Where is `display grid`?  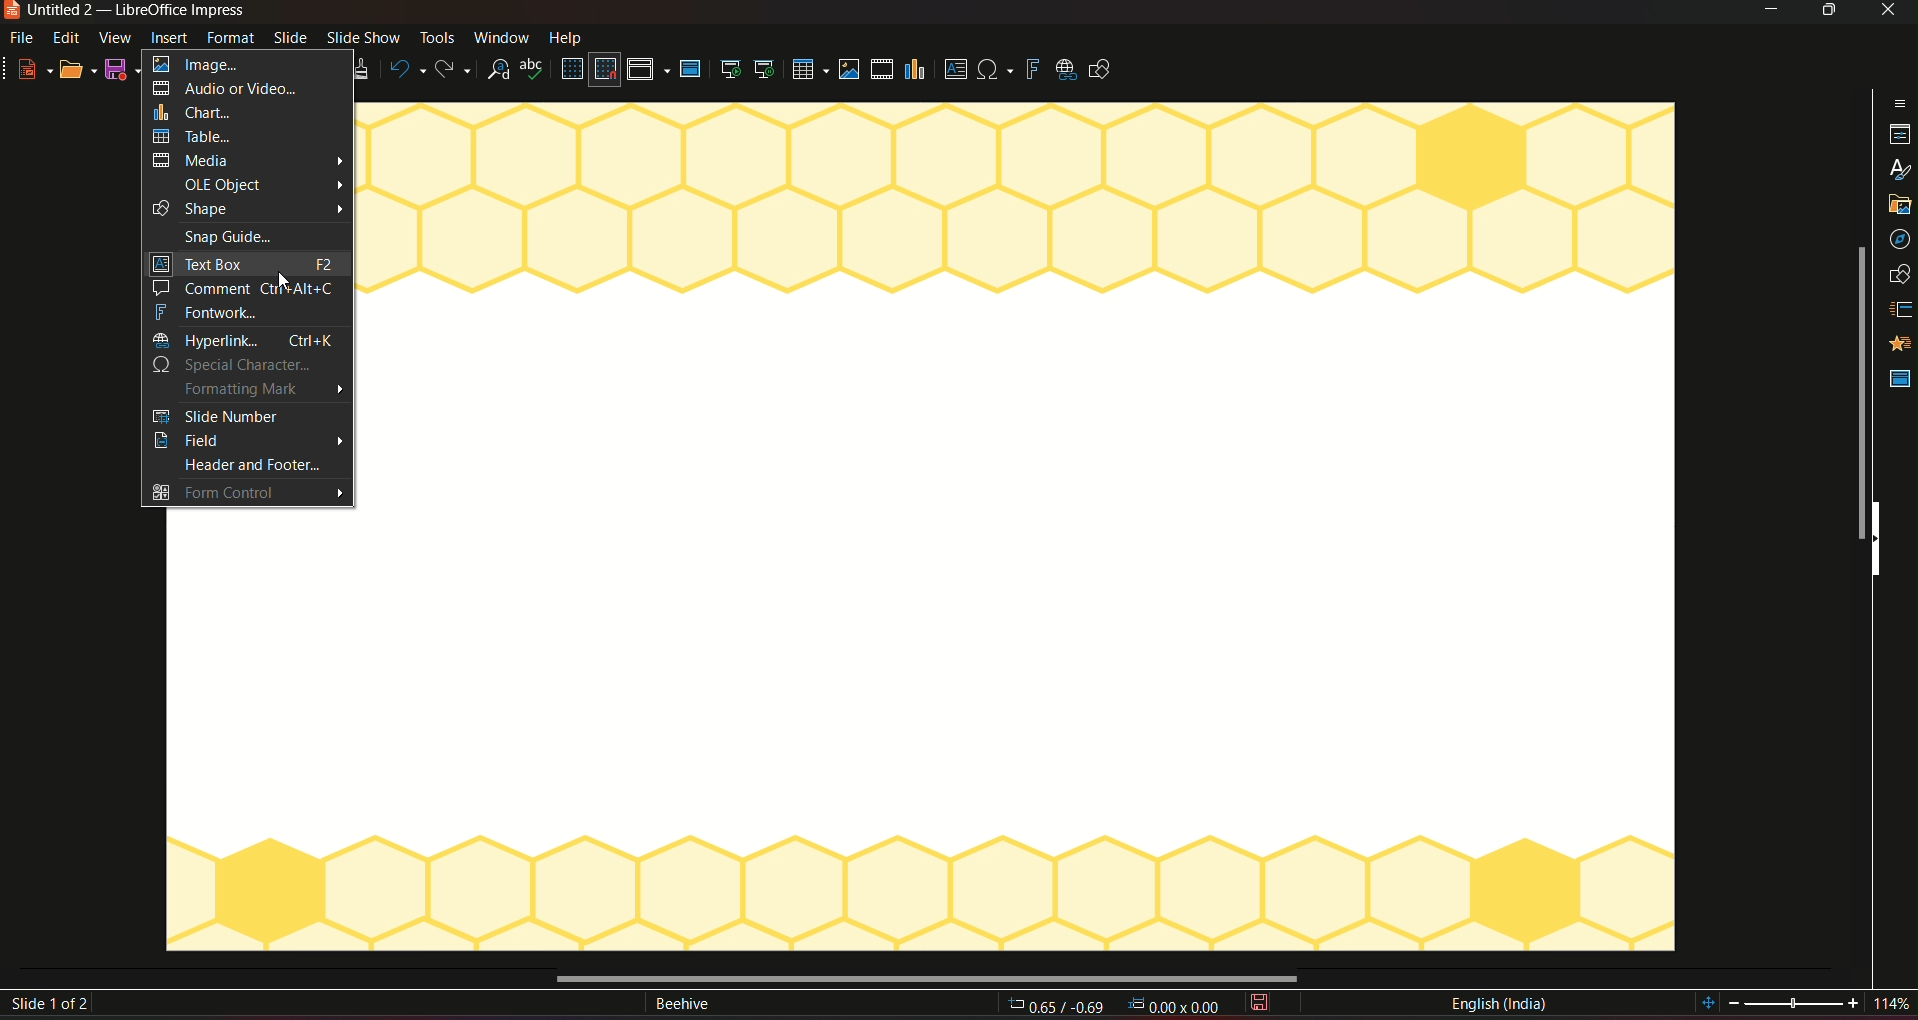
display grid is located at coordinates (571, 69).